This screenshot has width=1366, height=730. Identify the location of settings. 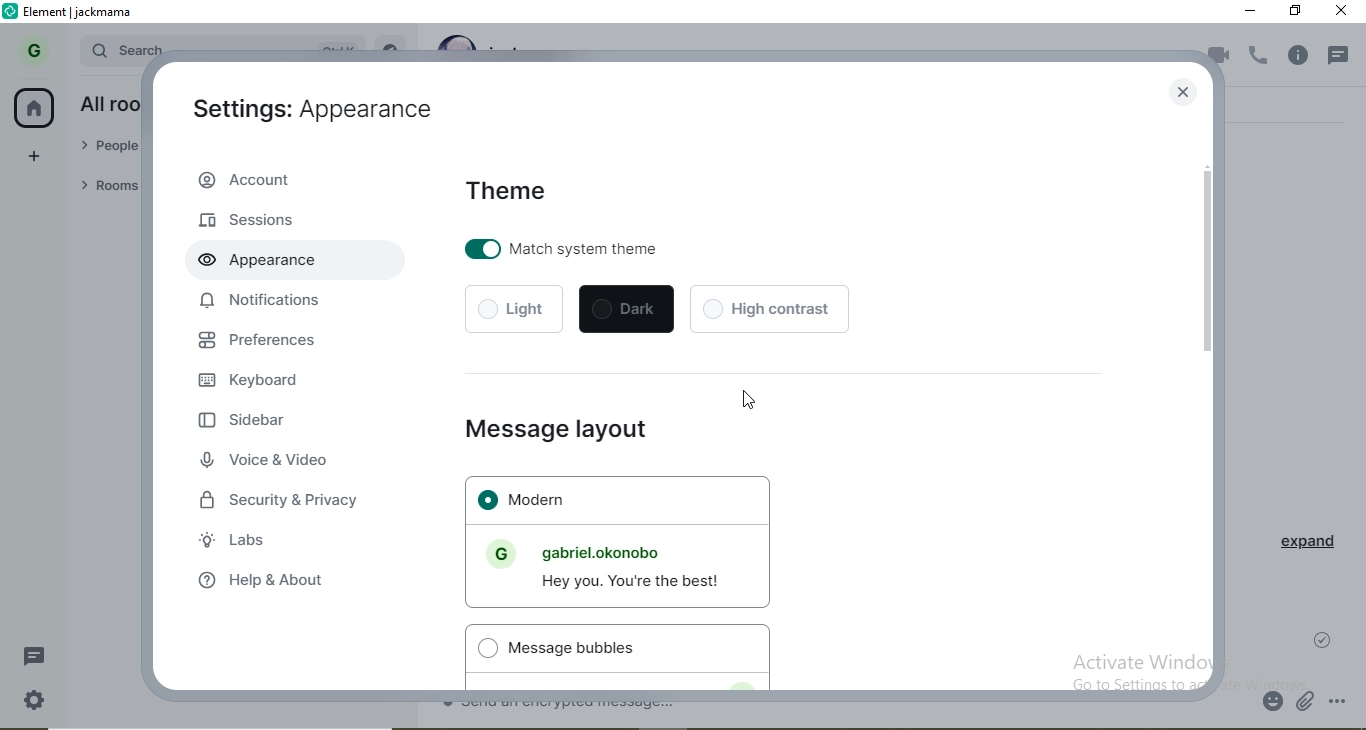
(34, 700).